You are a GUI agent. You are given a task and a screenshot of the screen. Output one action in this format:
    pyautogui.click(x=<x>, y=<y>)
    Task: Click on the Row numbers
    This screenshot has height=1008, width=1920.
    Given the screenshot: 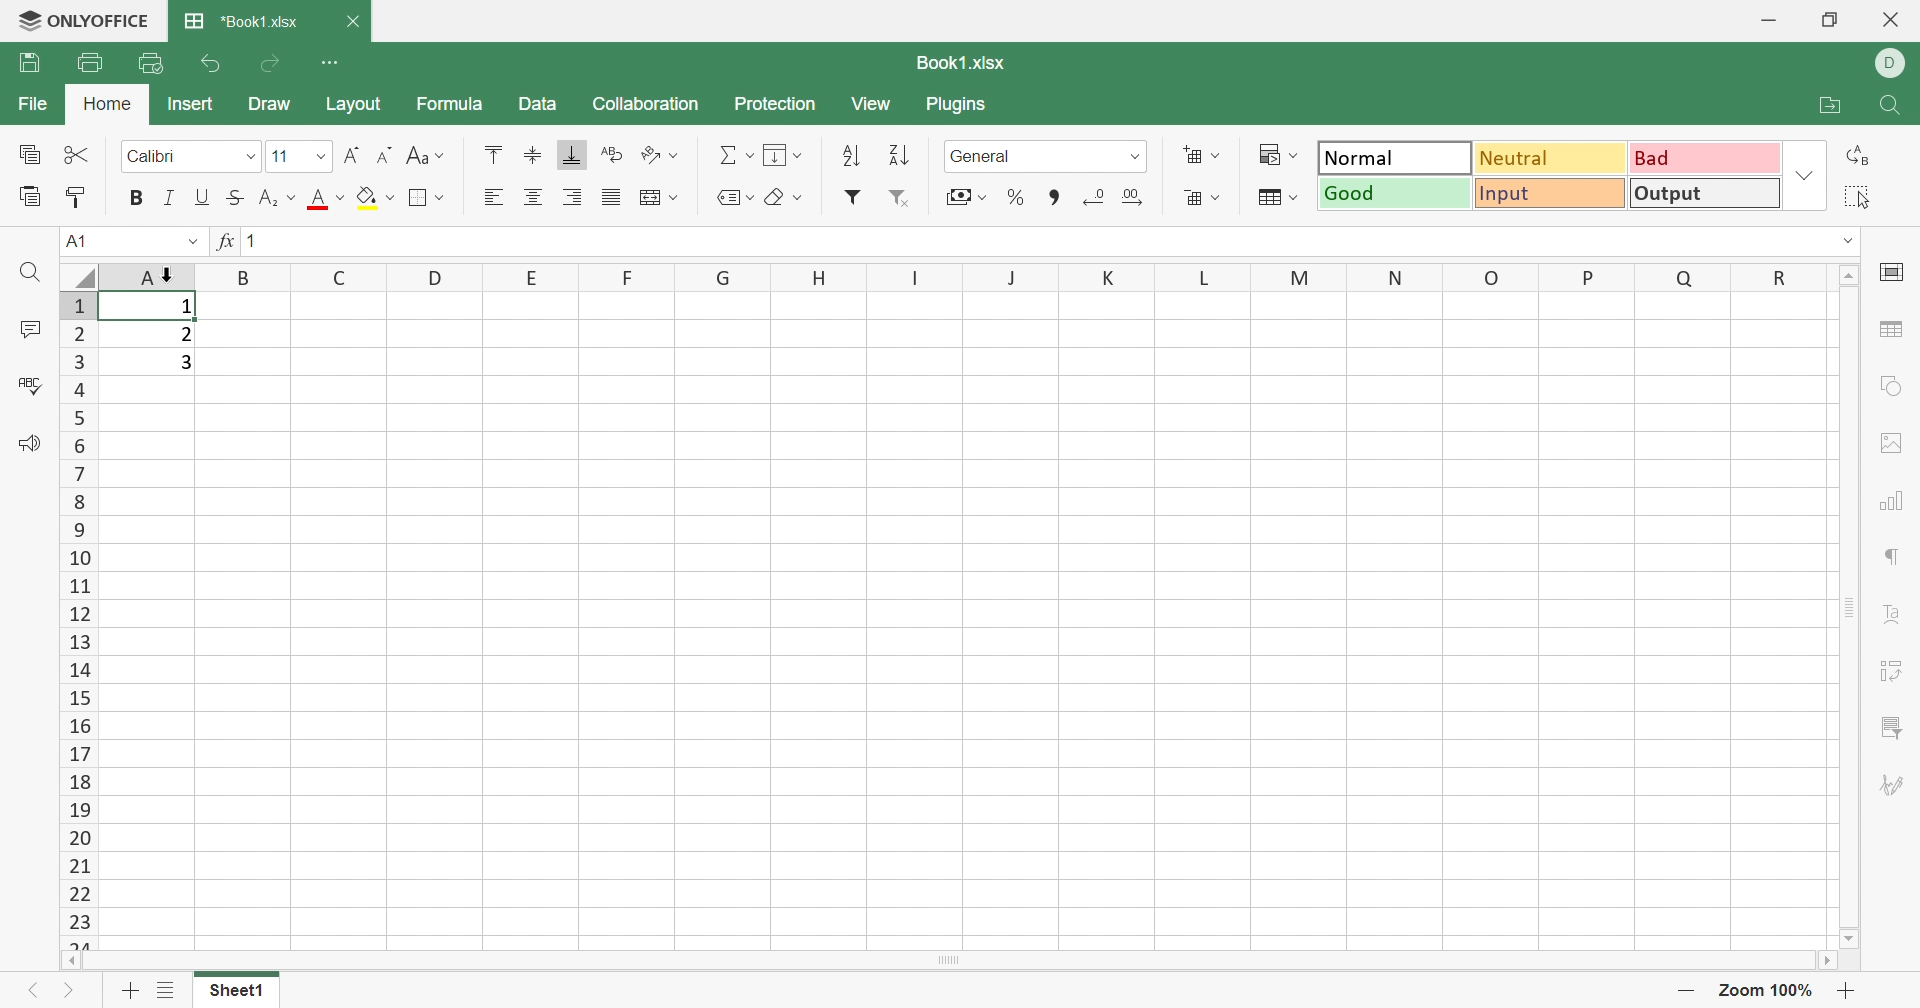 What is the action you would take?
    pyautogui.click(x=81, y=620)
    